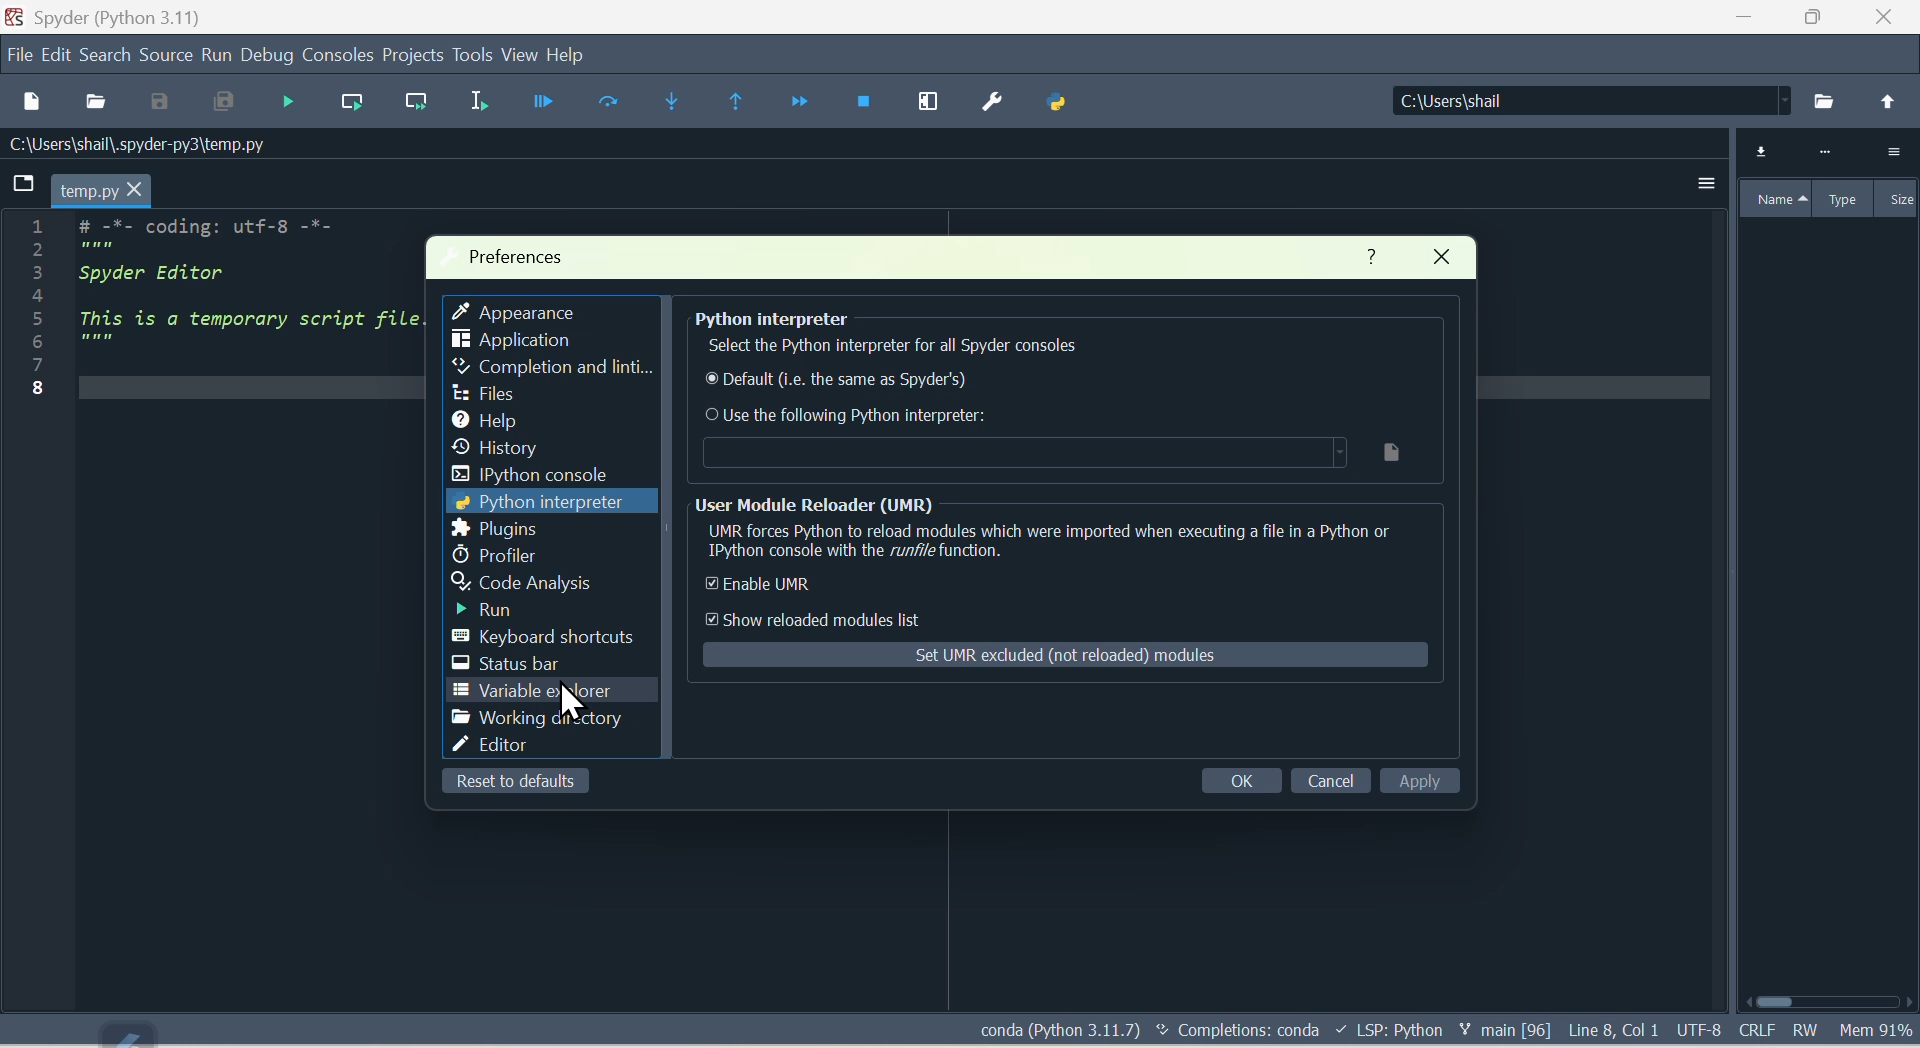 The height and width of the screenshot is (1048, 1920). I want to click on Projects, so click(413, 54).